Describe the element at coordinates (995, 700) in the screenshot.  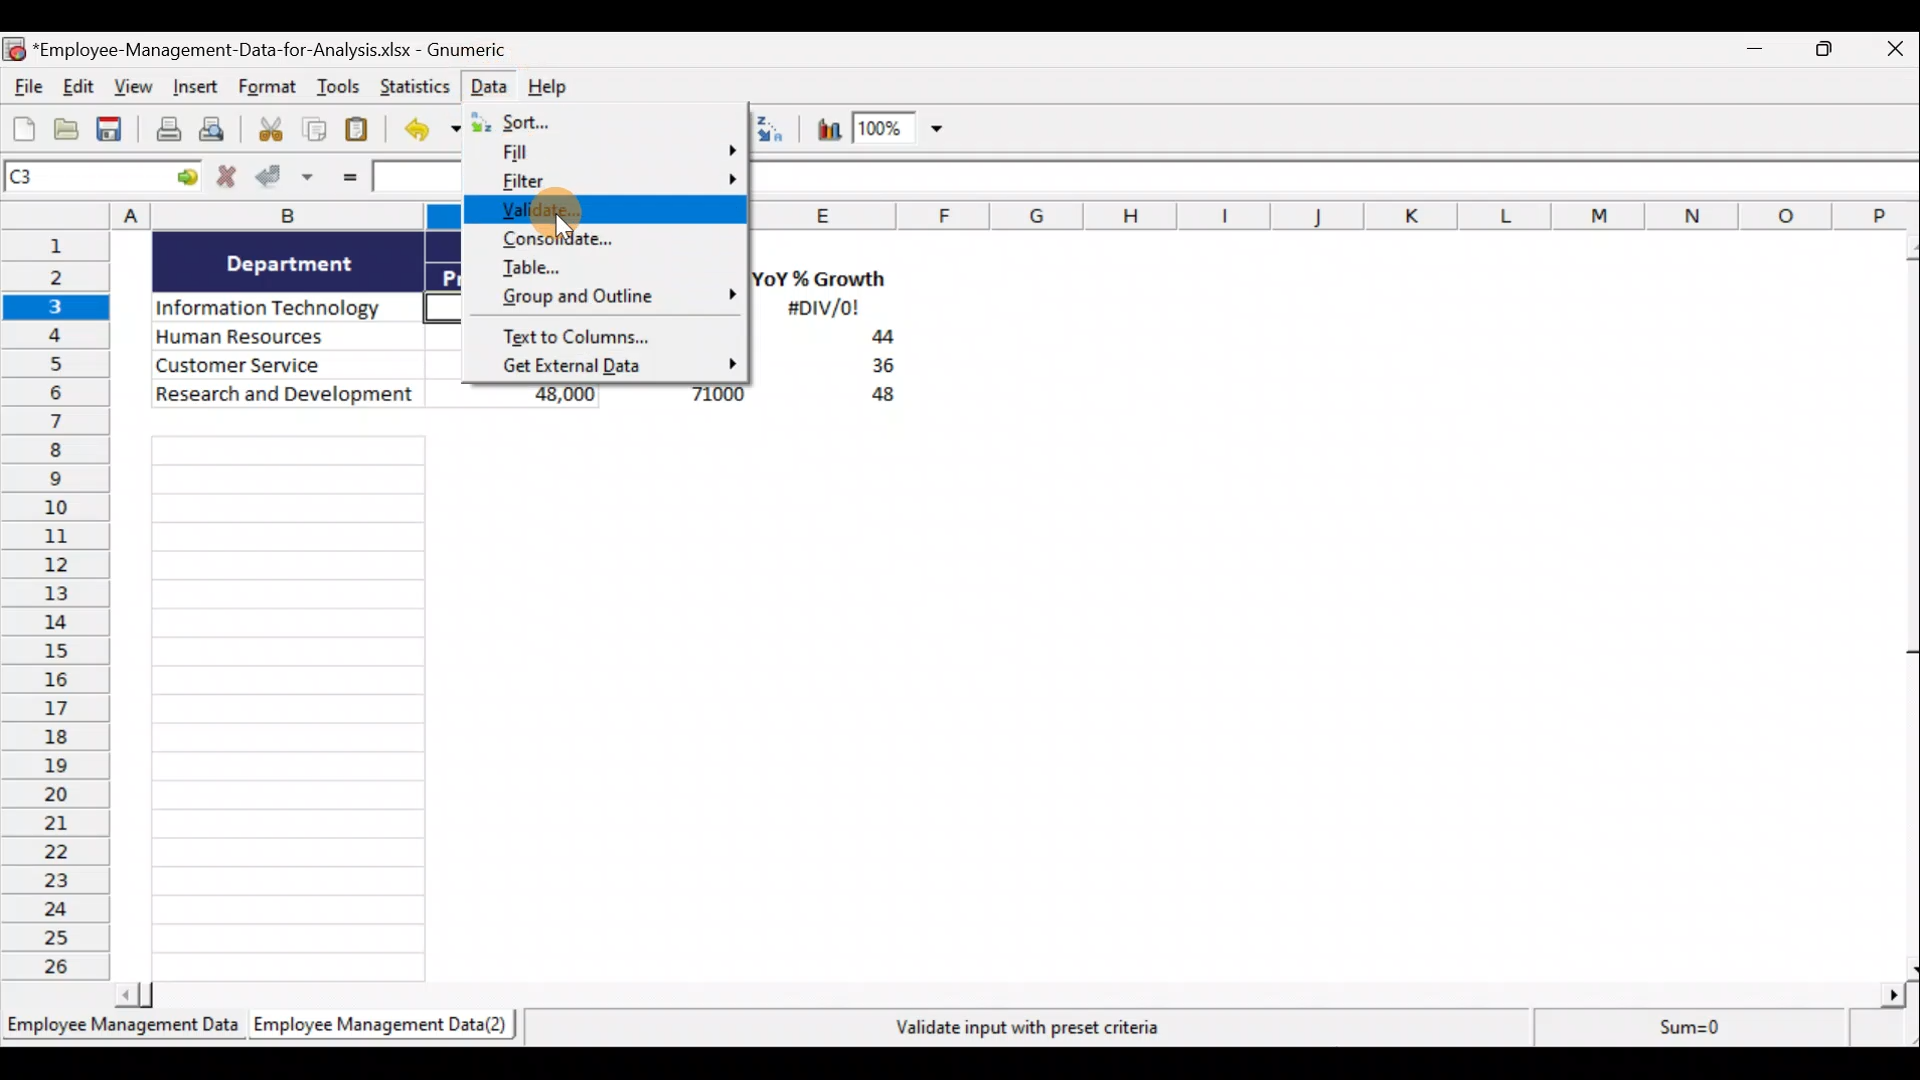
I see `Cells` at that location.